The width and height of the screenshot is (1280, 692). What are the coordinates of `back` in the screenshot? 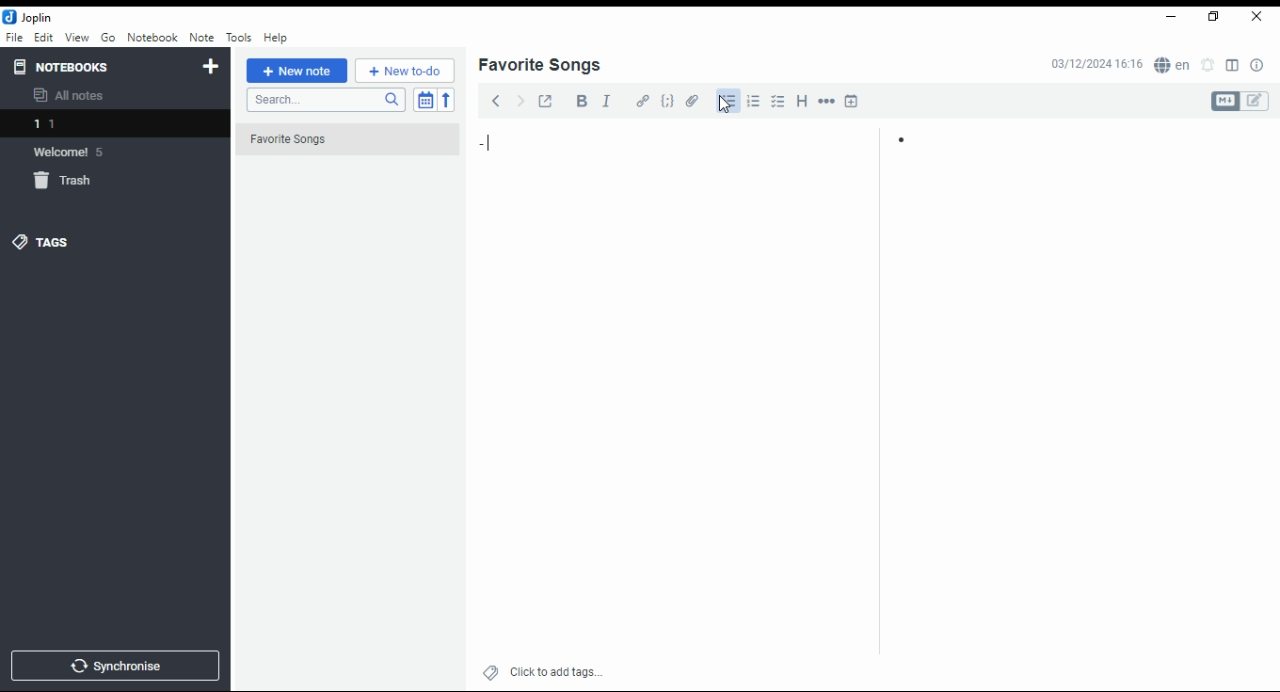 It's located at (496, 100).